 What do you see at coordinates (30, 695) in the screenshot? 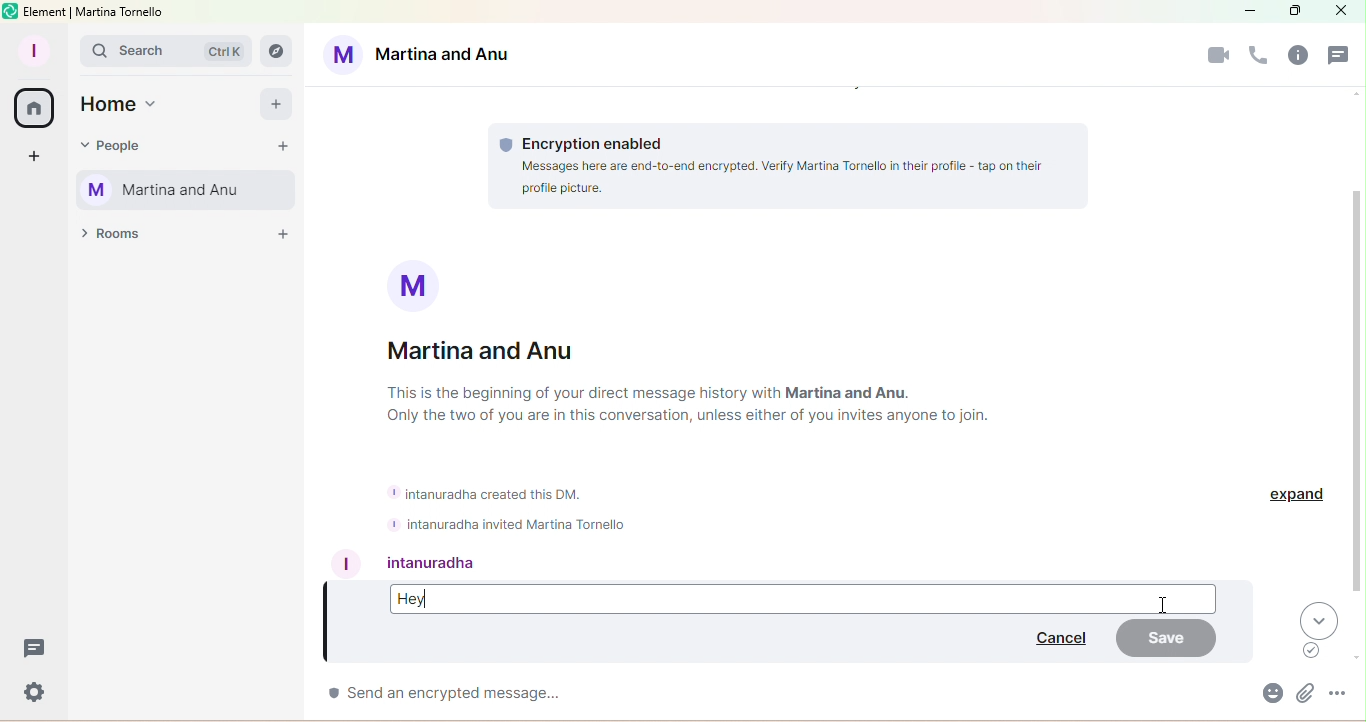
I see `Quick settings` at bounding box center [30, 695].